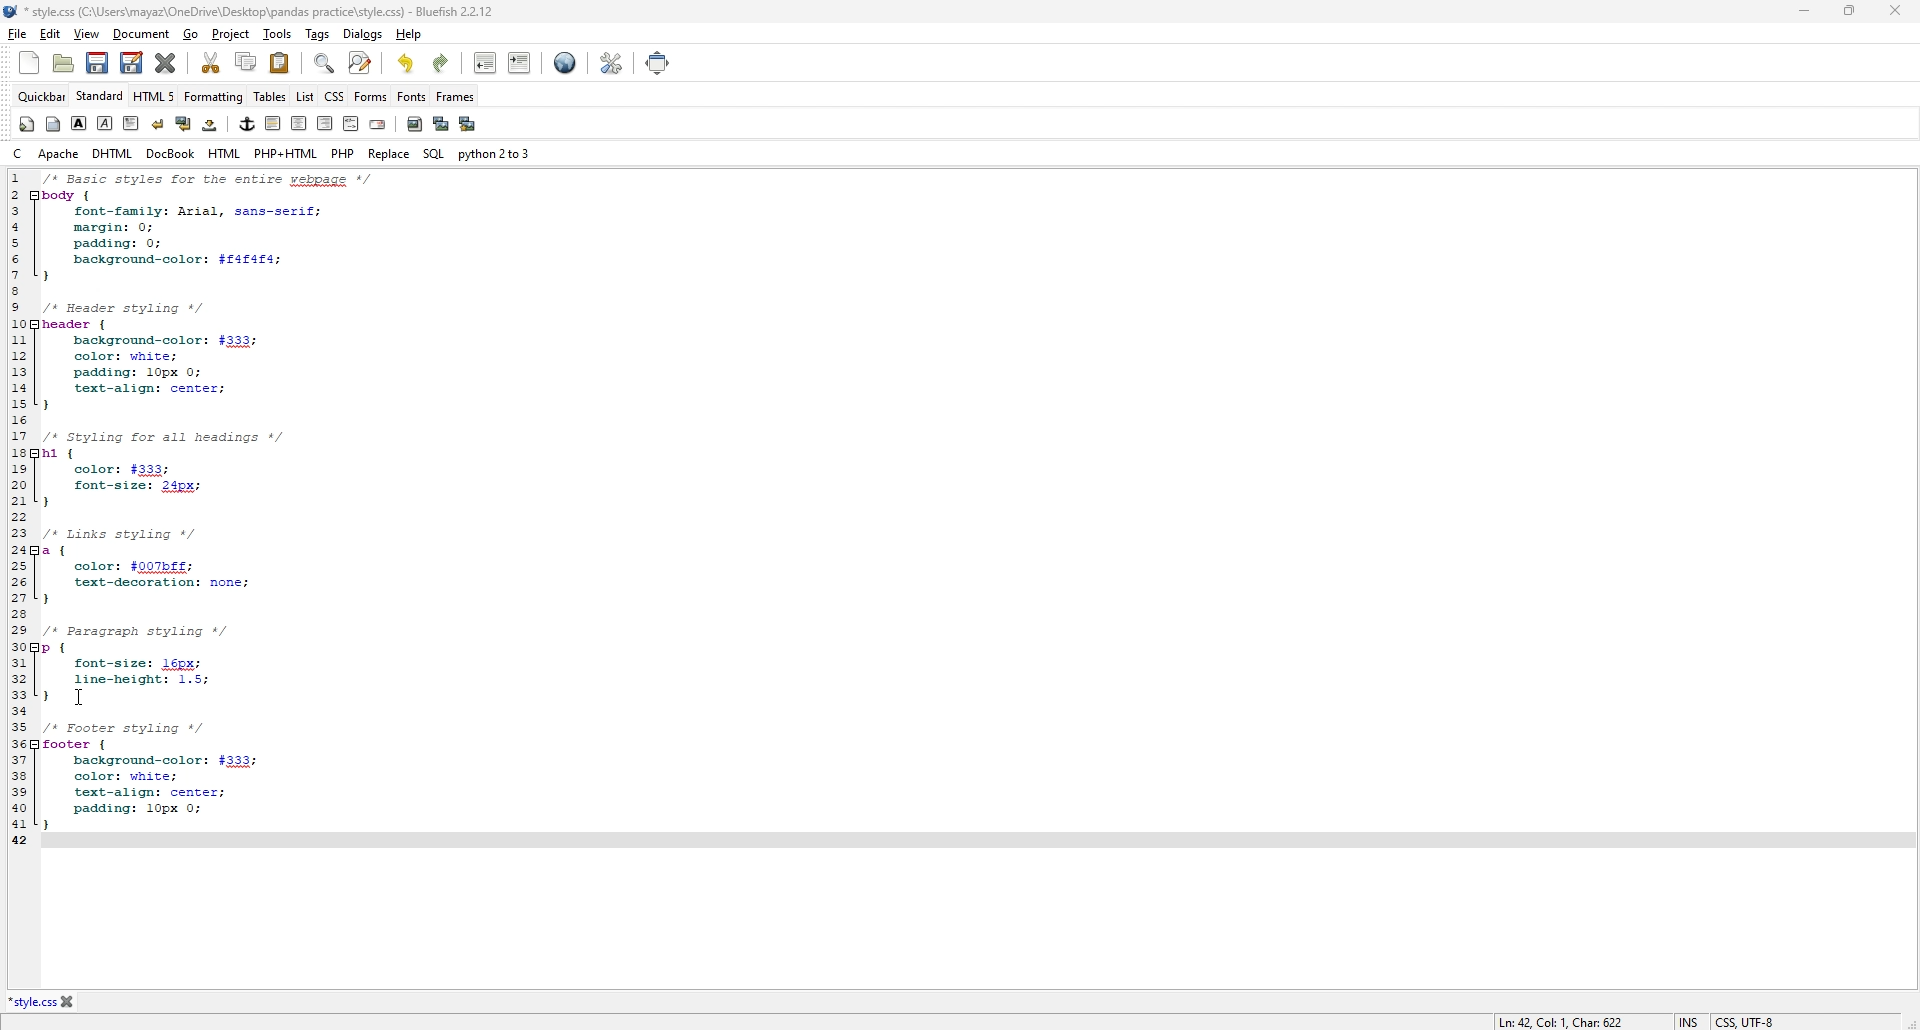  What do you see at coordinates (85, 34) in the screenshot?
I see `view` at bounding box center [85, 34].